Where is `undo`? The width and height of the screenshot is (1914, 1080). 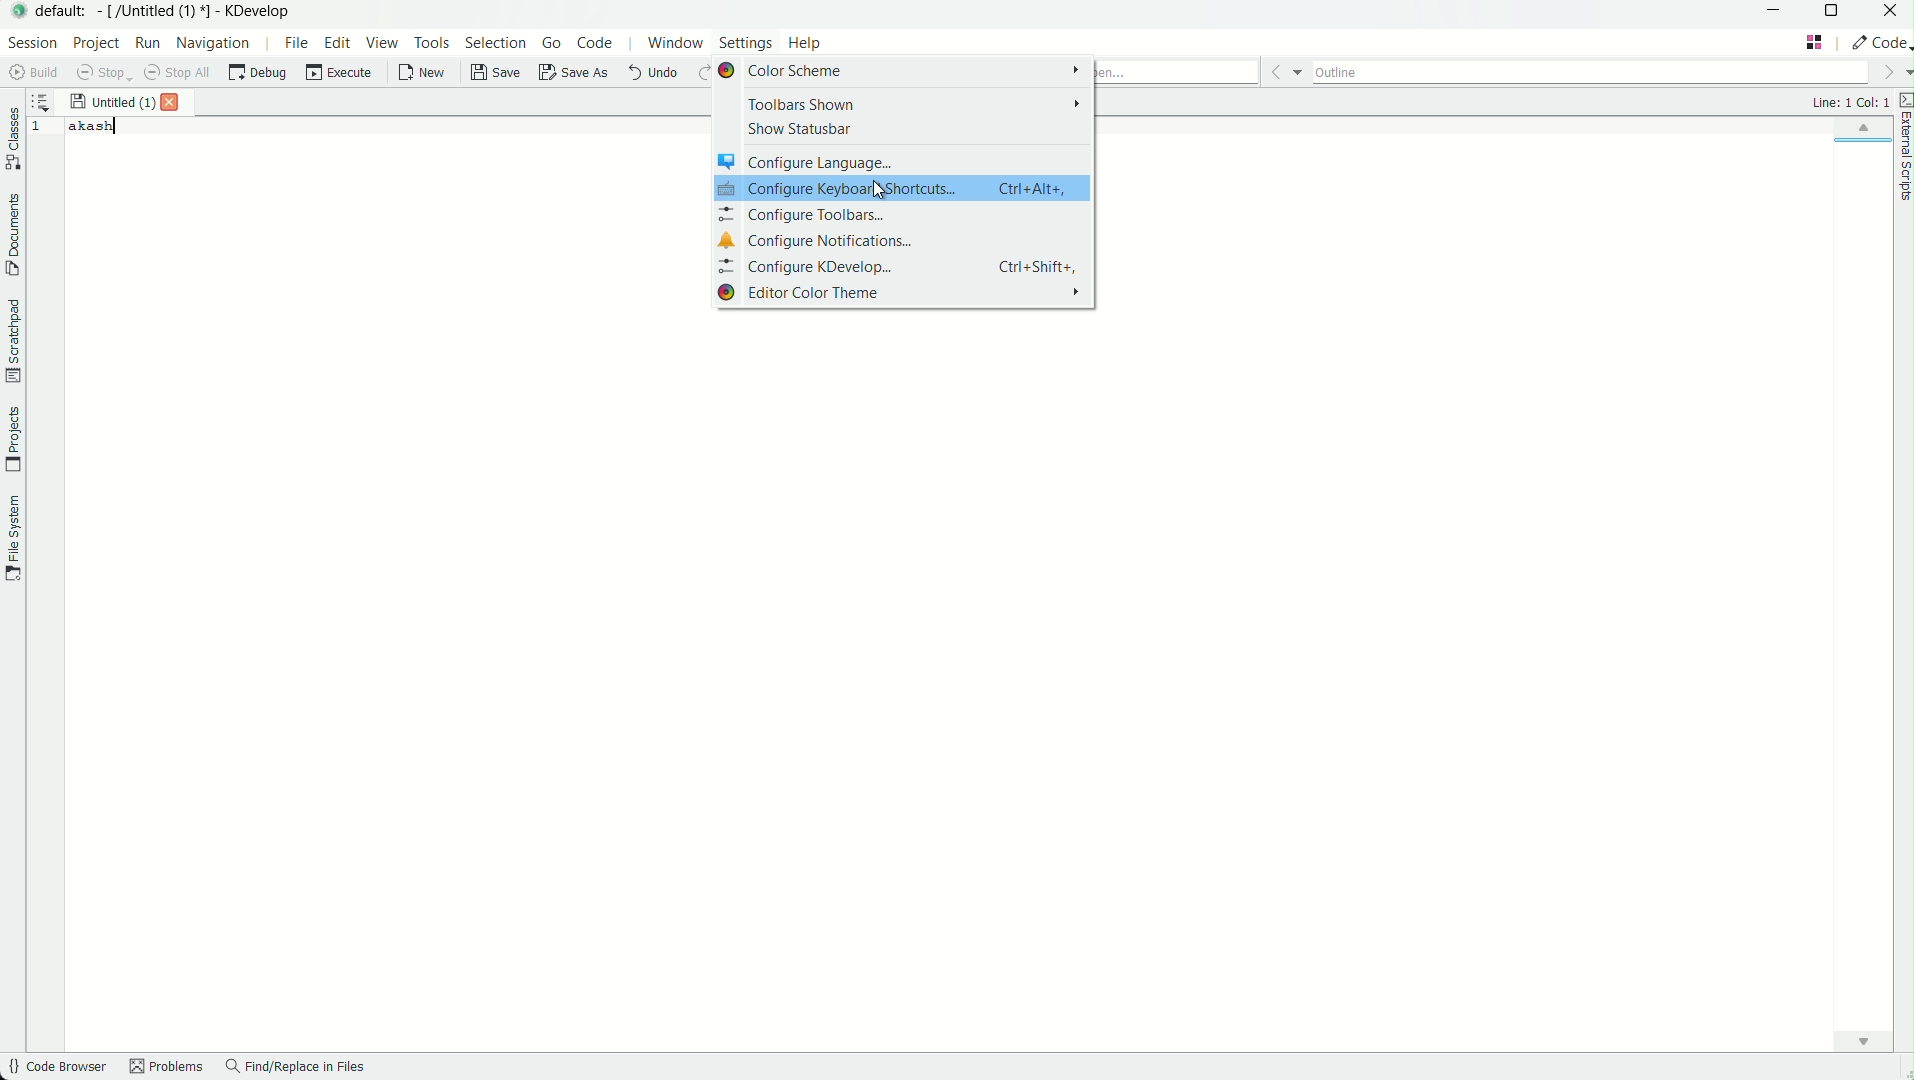 undo is located at coordinates (651, 73).